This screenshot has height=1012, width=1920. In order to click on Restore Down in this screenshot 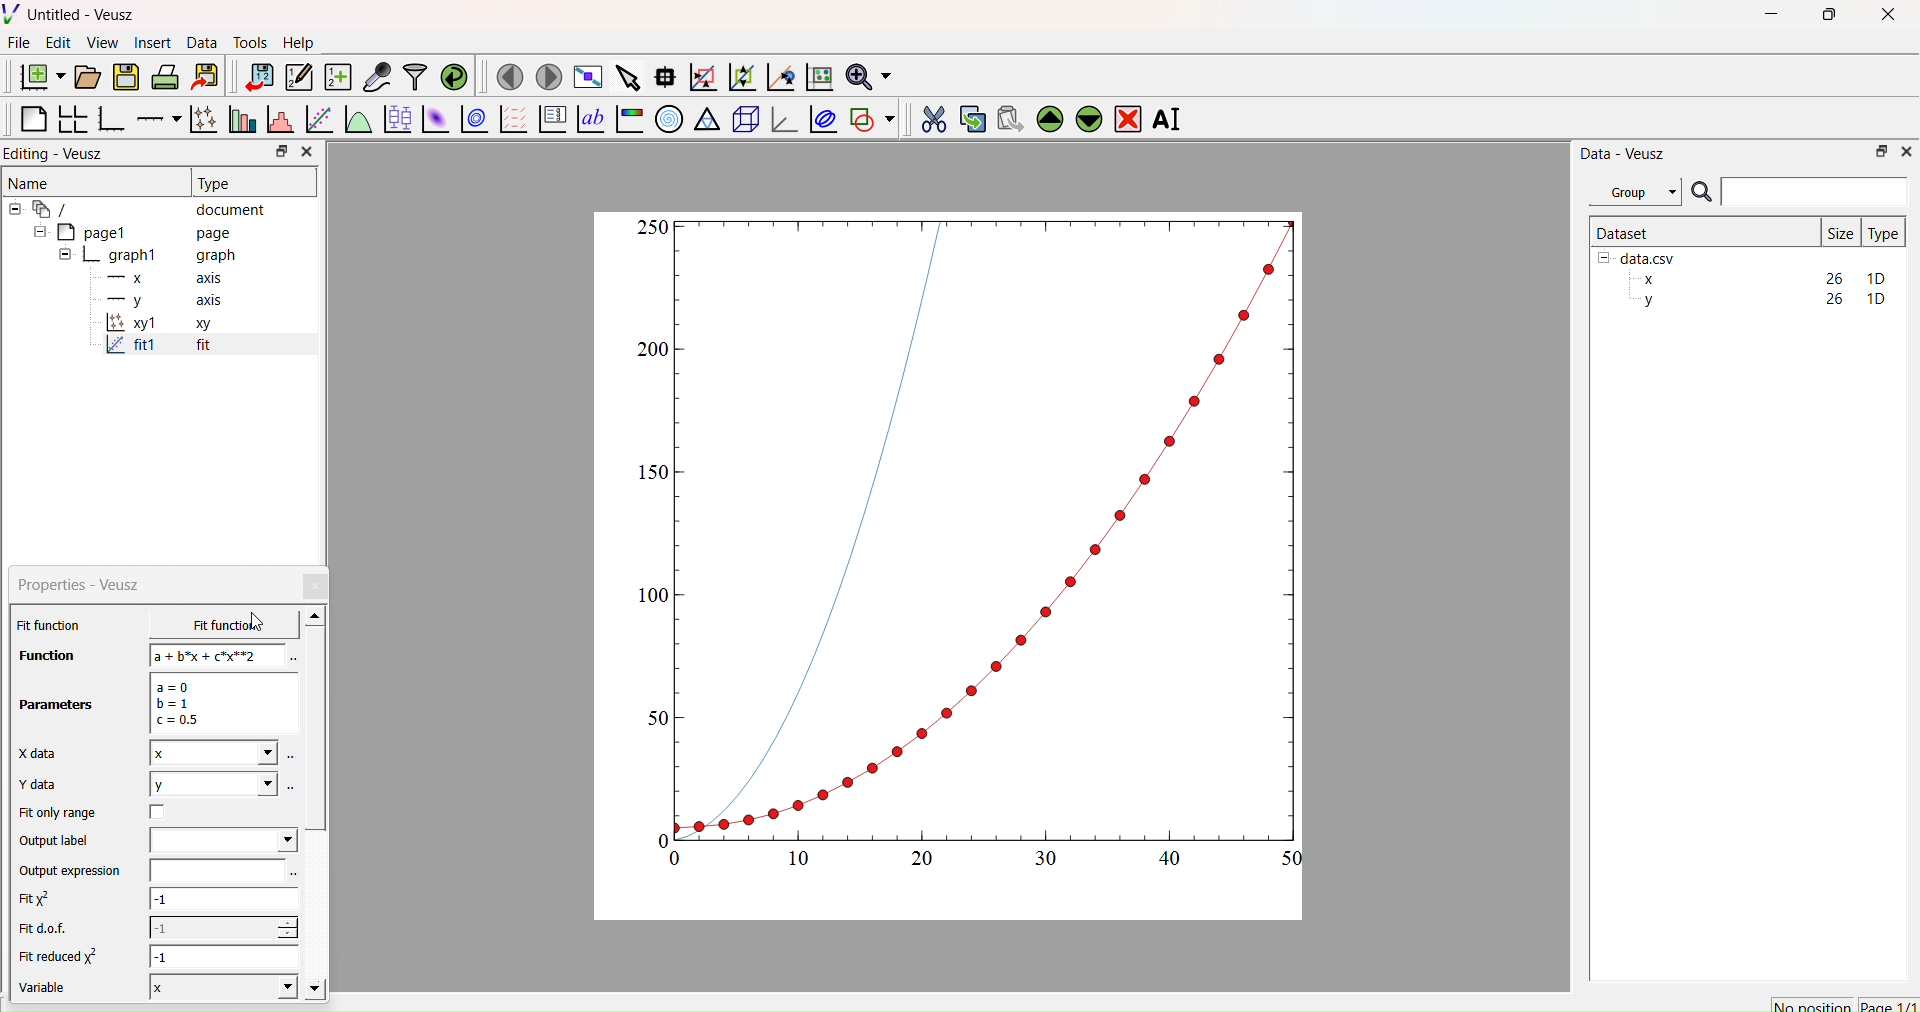, I will do `click(1876, 150)`.